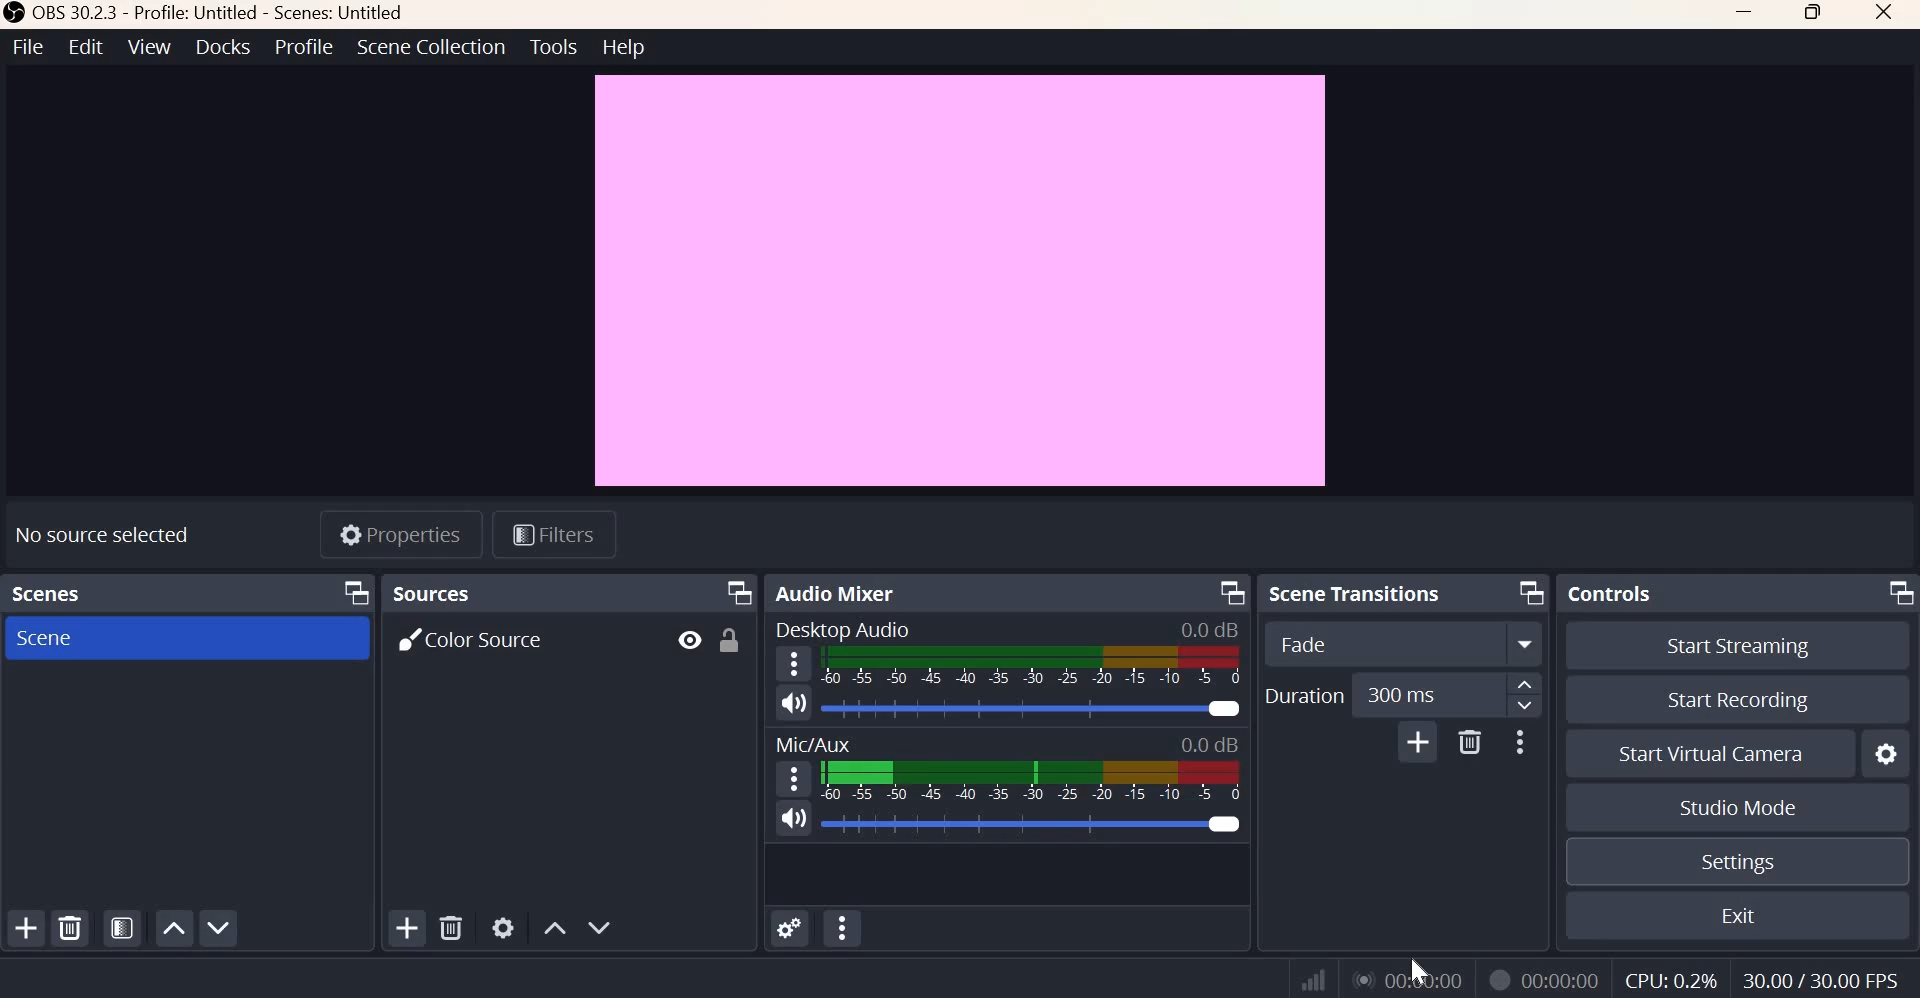 The image size is (1920, 998). I want to click on Remove selected source(s), so click(453, 928).